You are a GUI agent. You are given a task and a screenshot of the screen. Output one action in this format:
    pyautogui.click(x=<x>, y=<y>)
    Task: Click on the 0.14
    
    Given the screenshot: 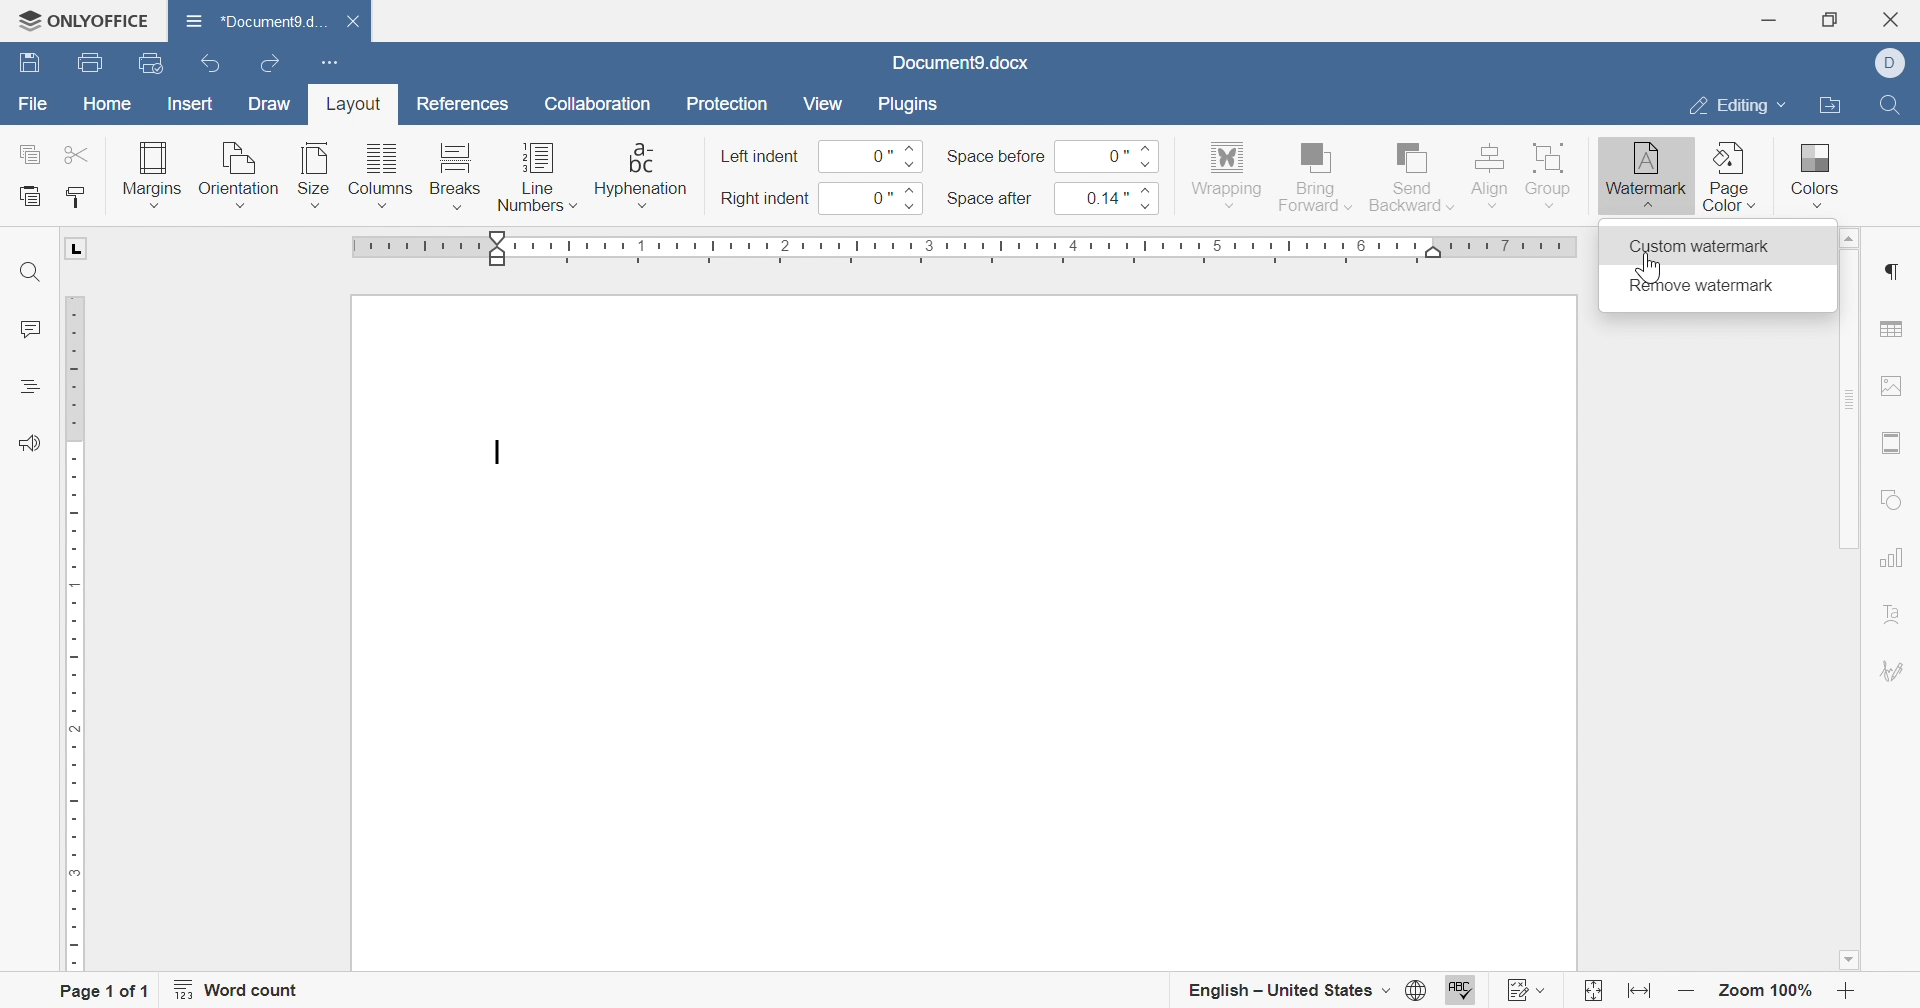 What is the action you would take?
    pyautogui.click(x=1104, y=197)
    